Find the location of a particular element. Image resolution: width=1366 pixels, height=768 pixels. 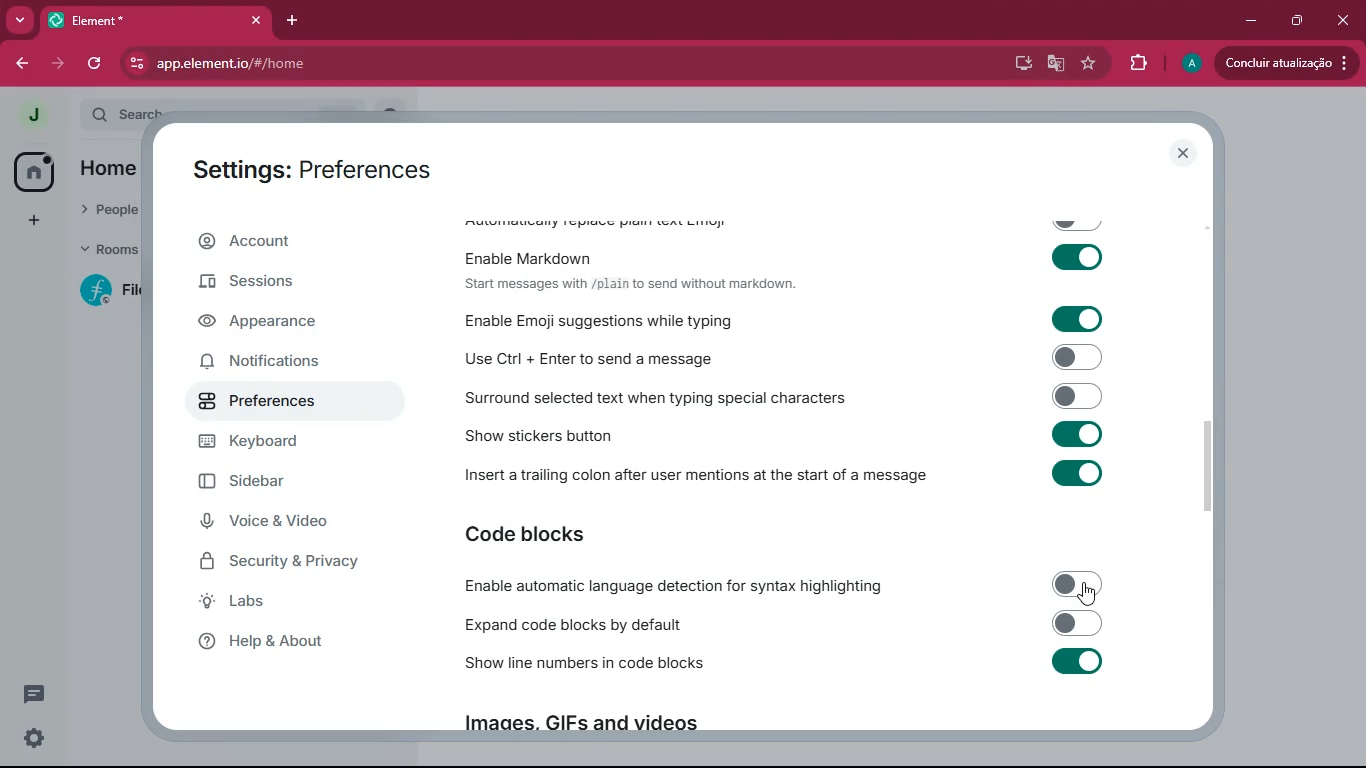

search ctrl k is located at coordinates (241, 109).